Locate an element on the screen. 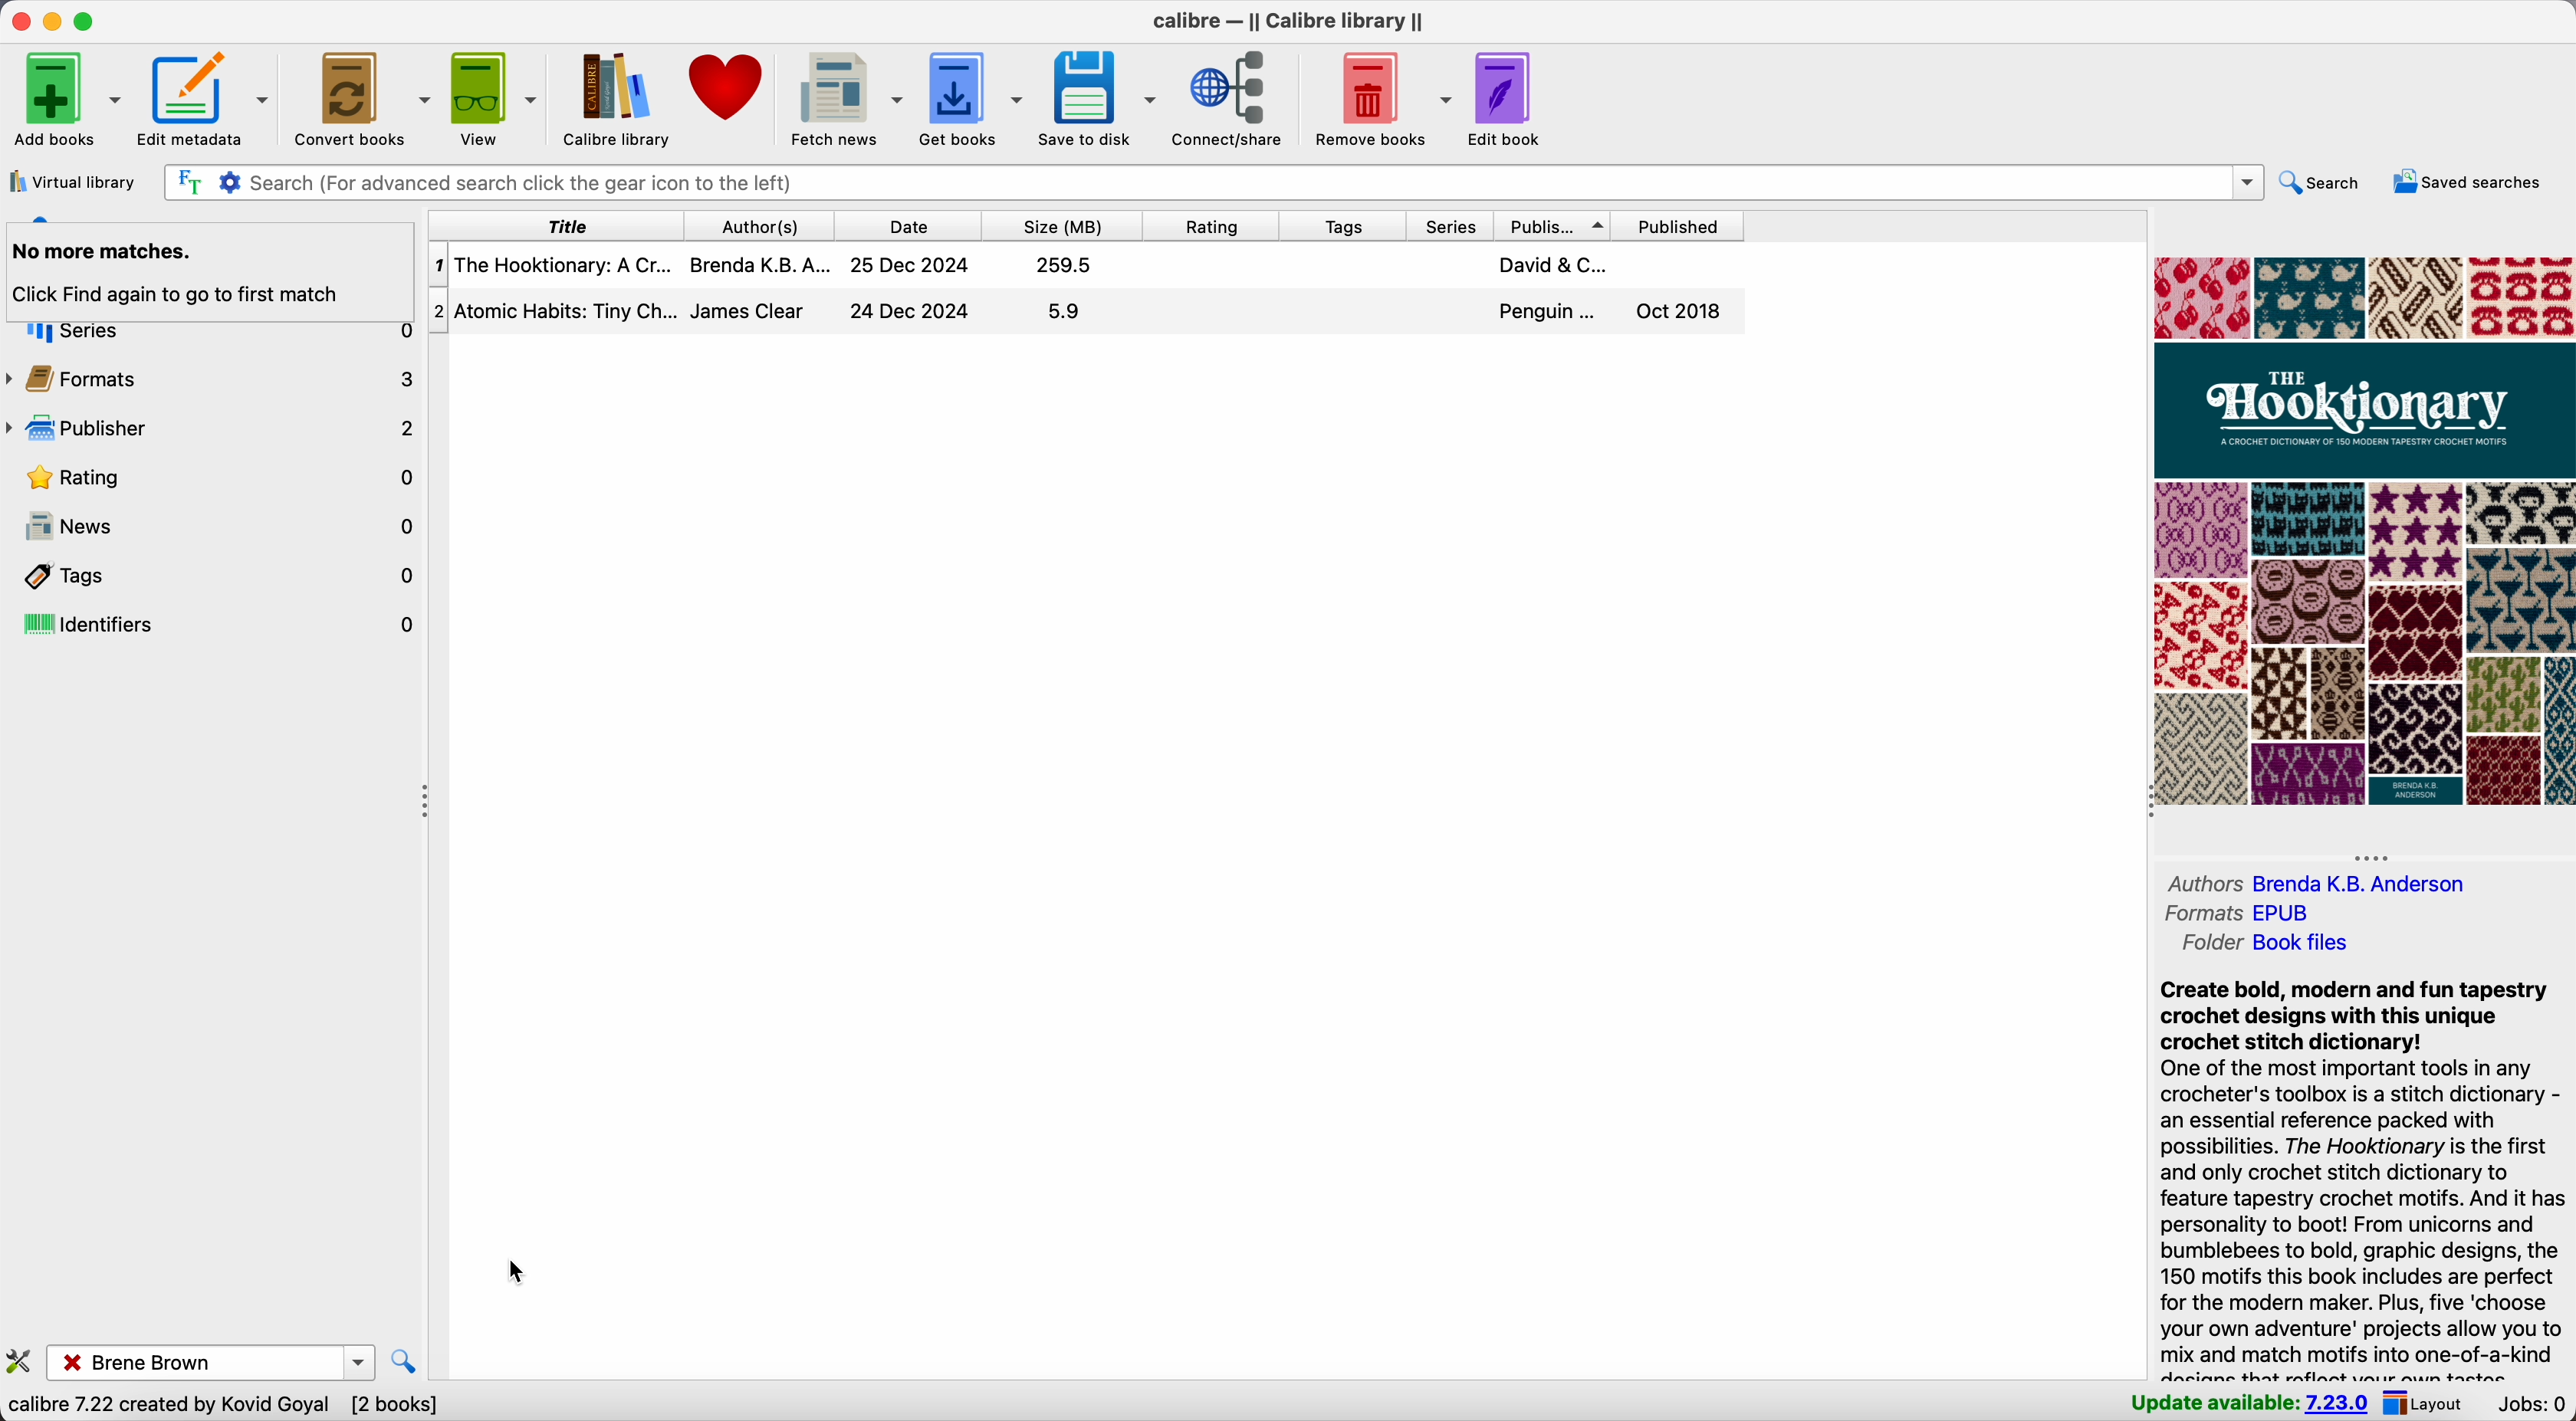  first book is located at coordinates (1087, 265).